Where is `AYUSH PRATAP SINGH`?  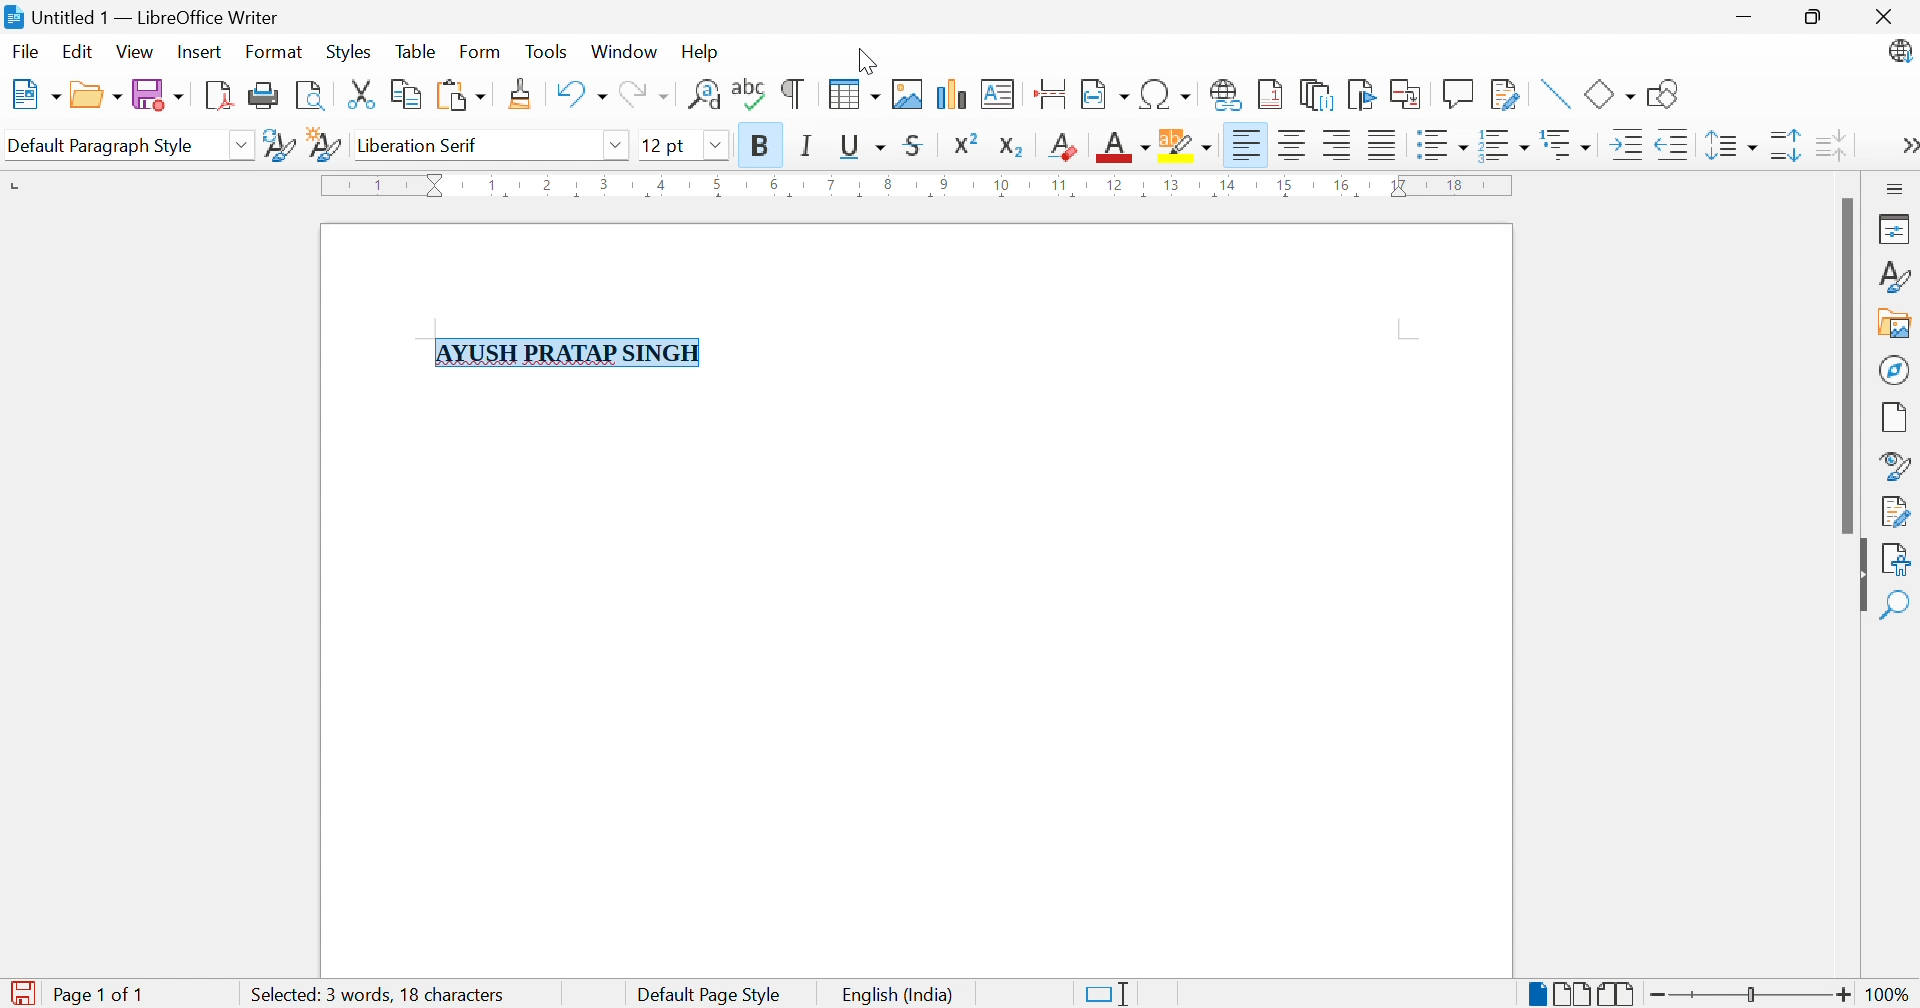
AYUSH PRATAP SINGH is located at coordinates (571, 353).